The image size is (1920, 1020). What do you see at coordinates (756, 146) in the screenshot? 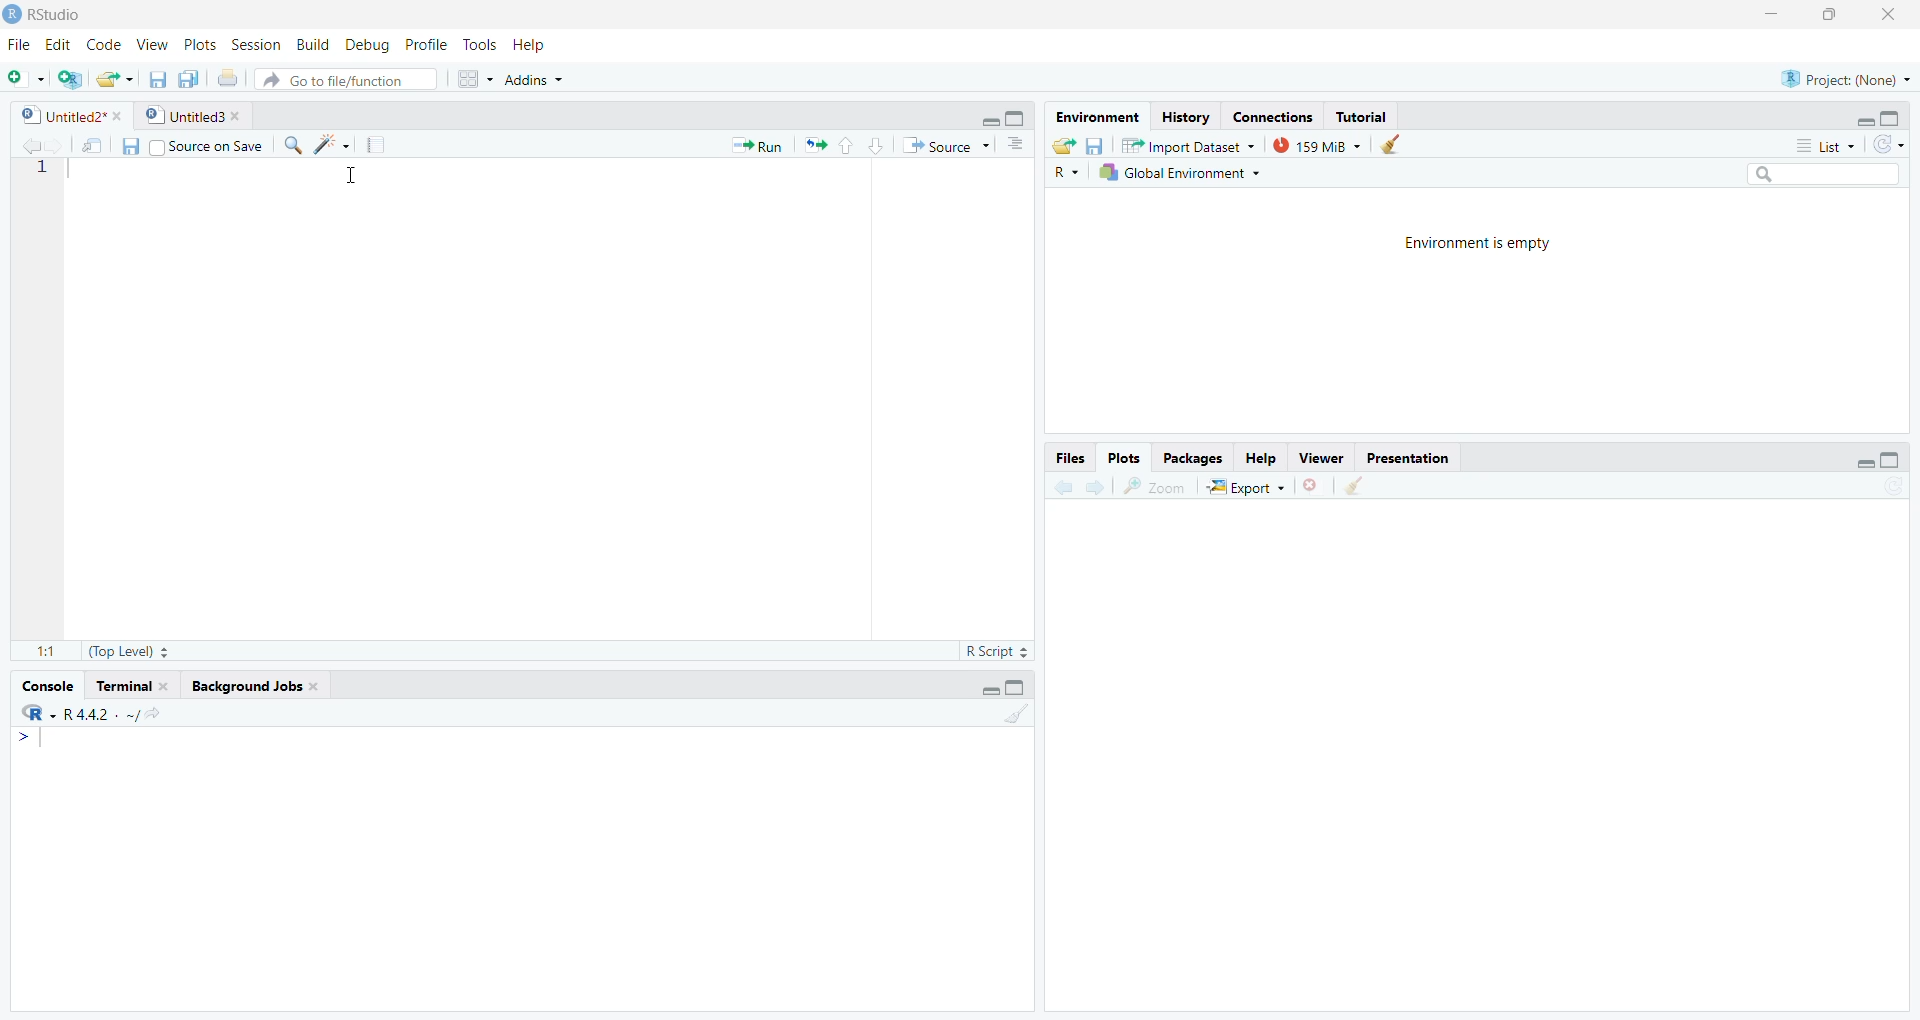
I see `Run` at bounding box center [756, 146].